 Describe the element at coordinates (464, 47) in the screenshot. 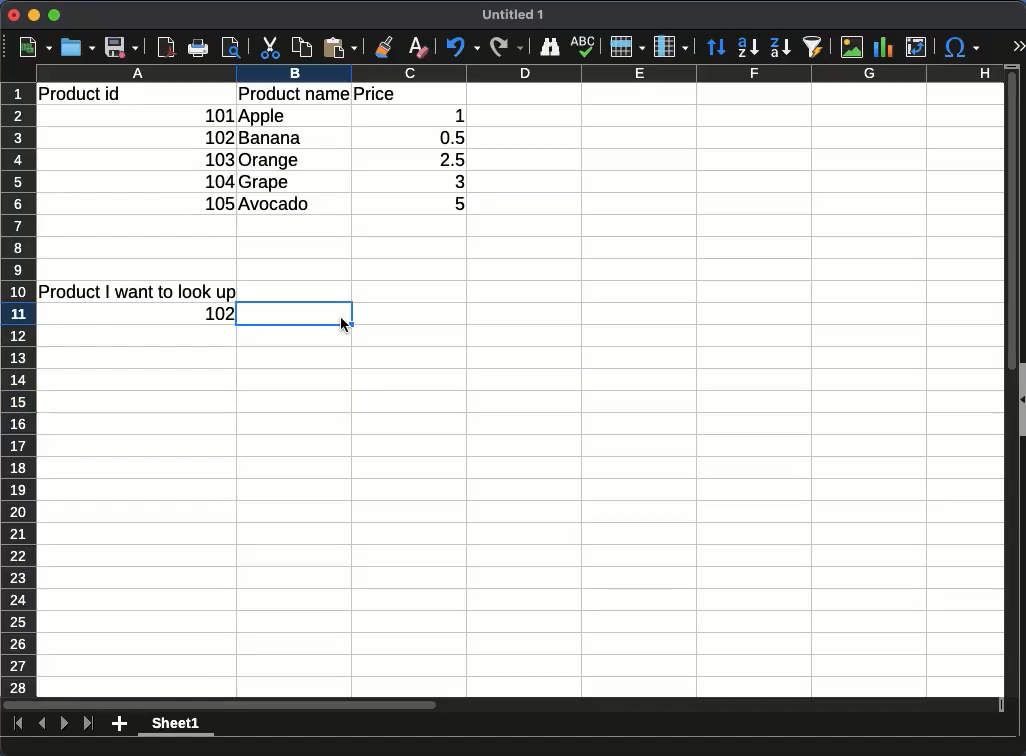

I see `undo` at that location.